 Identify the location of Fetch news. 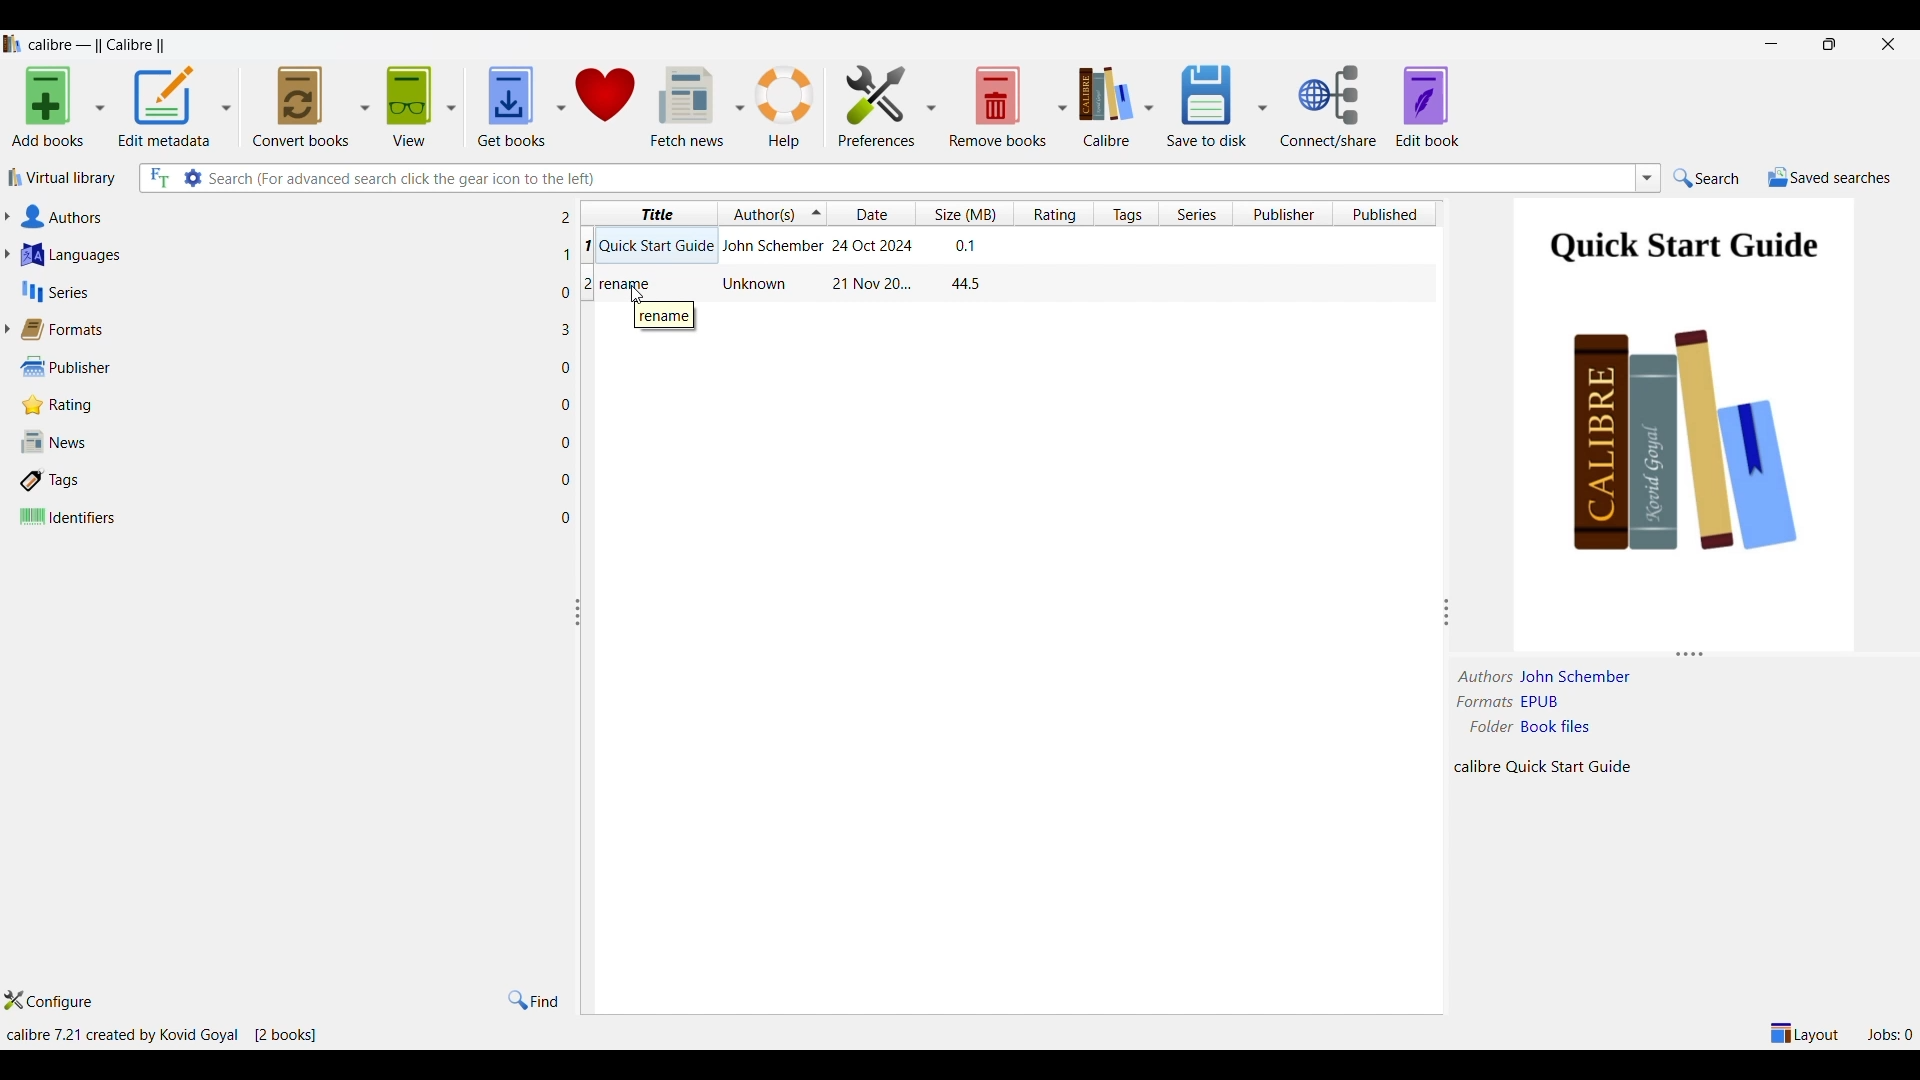
(686, 107).